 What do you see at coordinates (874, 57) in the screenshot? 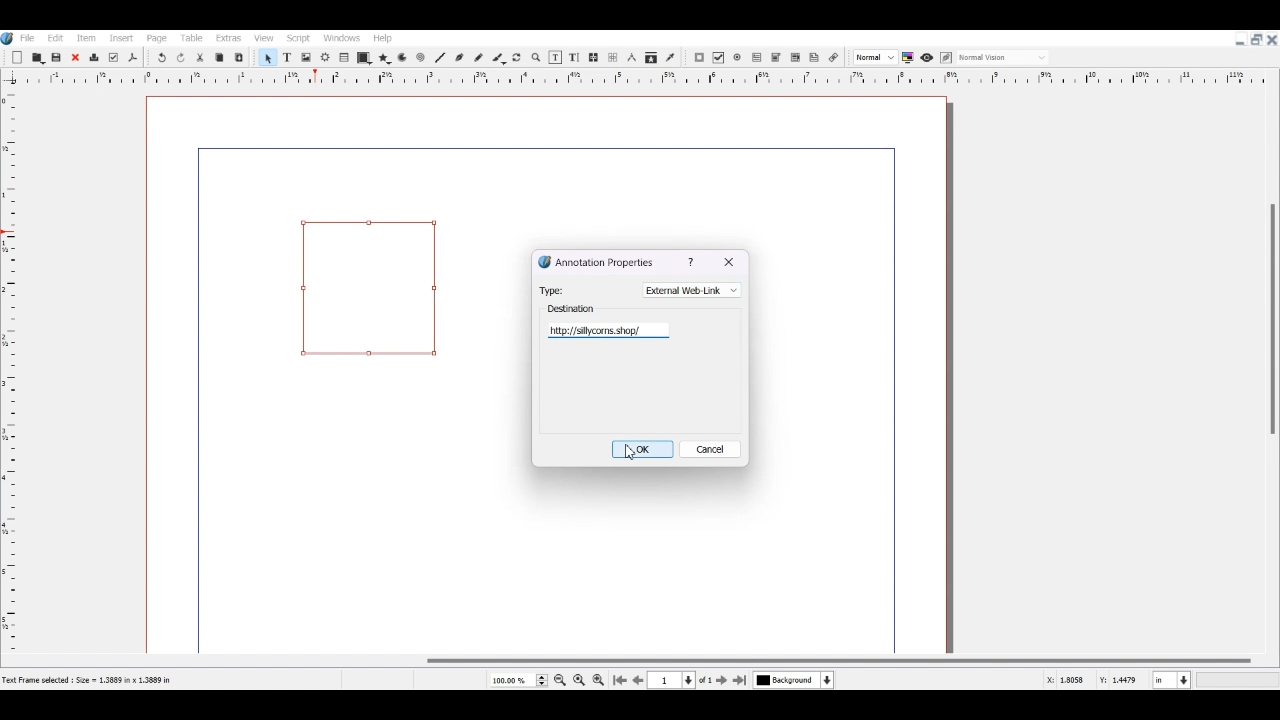
I see `Select the image preview quality` at bounding box center [874, 57].